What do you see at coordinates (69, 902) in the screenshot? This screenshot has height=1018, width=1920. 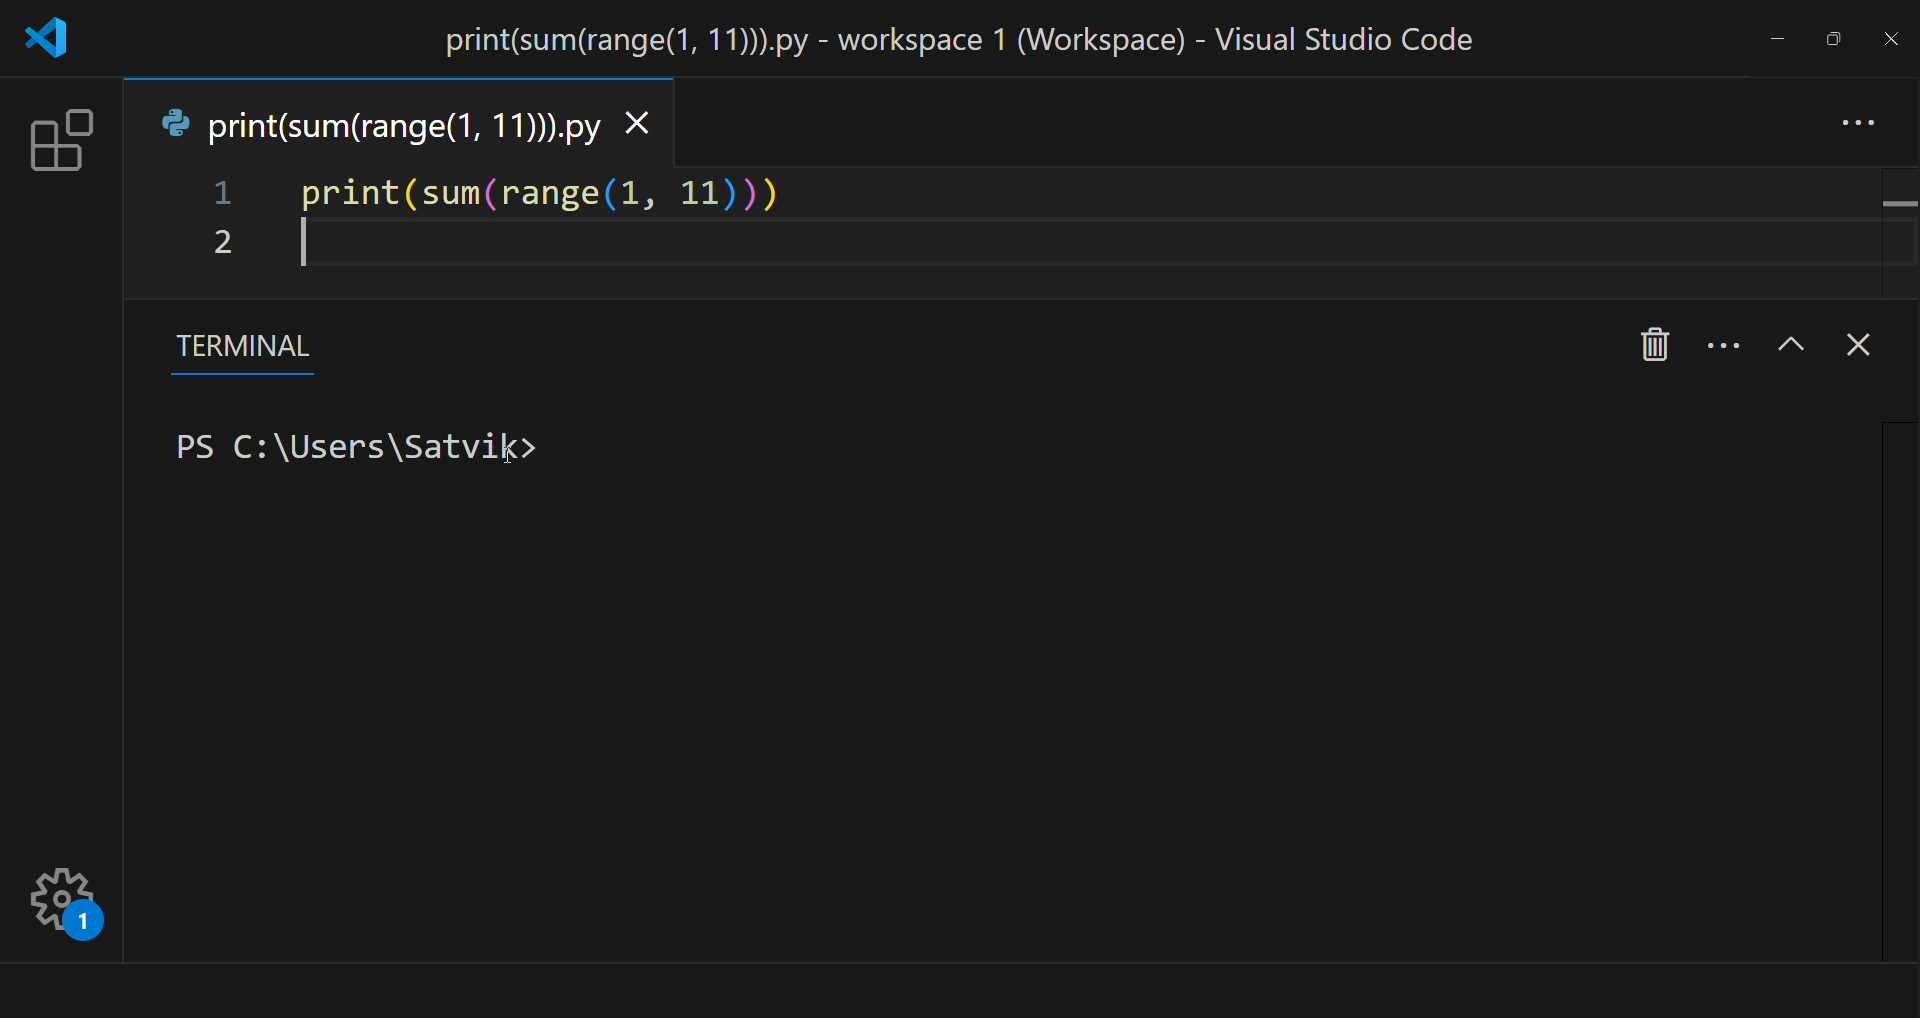 I see `setting` at bounding box center [69, 902].